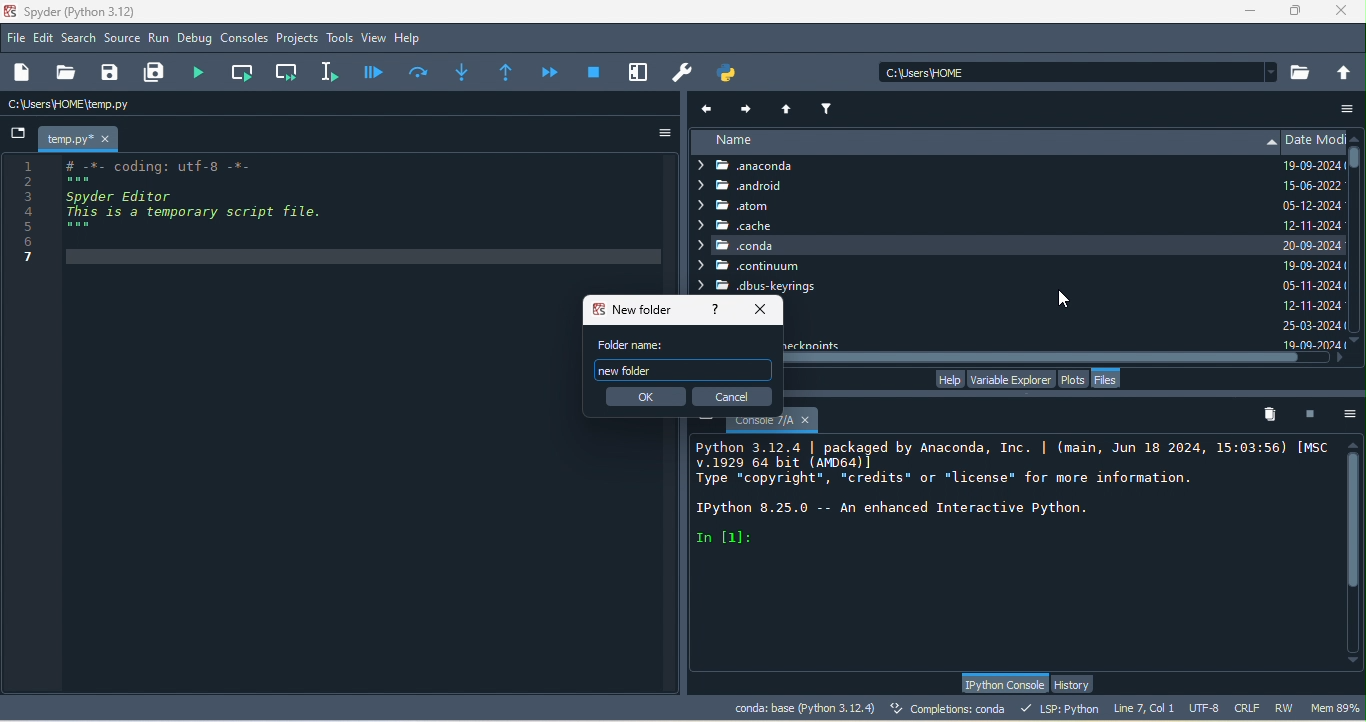  Describe the element at coordinates (632, 309) in the screenshot. I see `new folder` at that location.